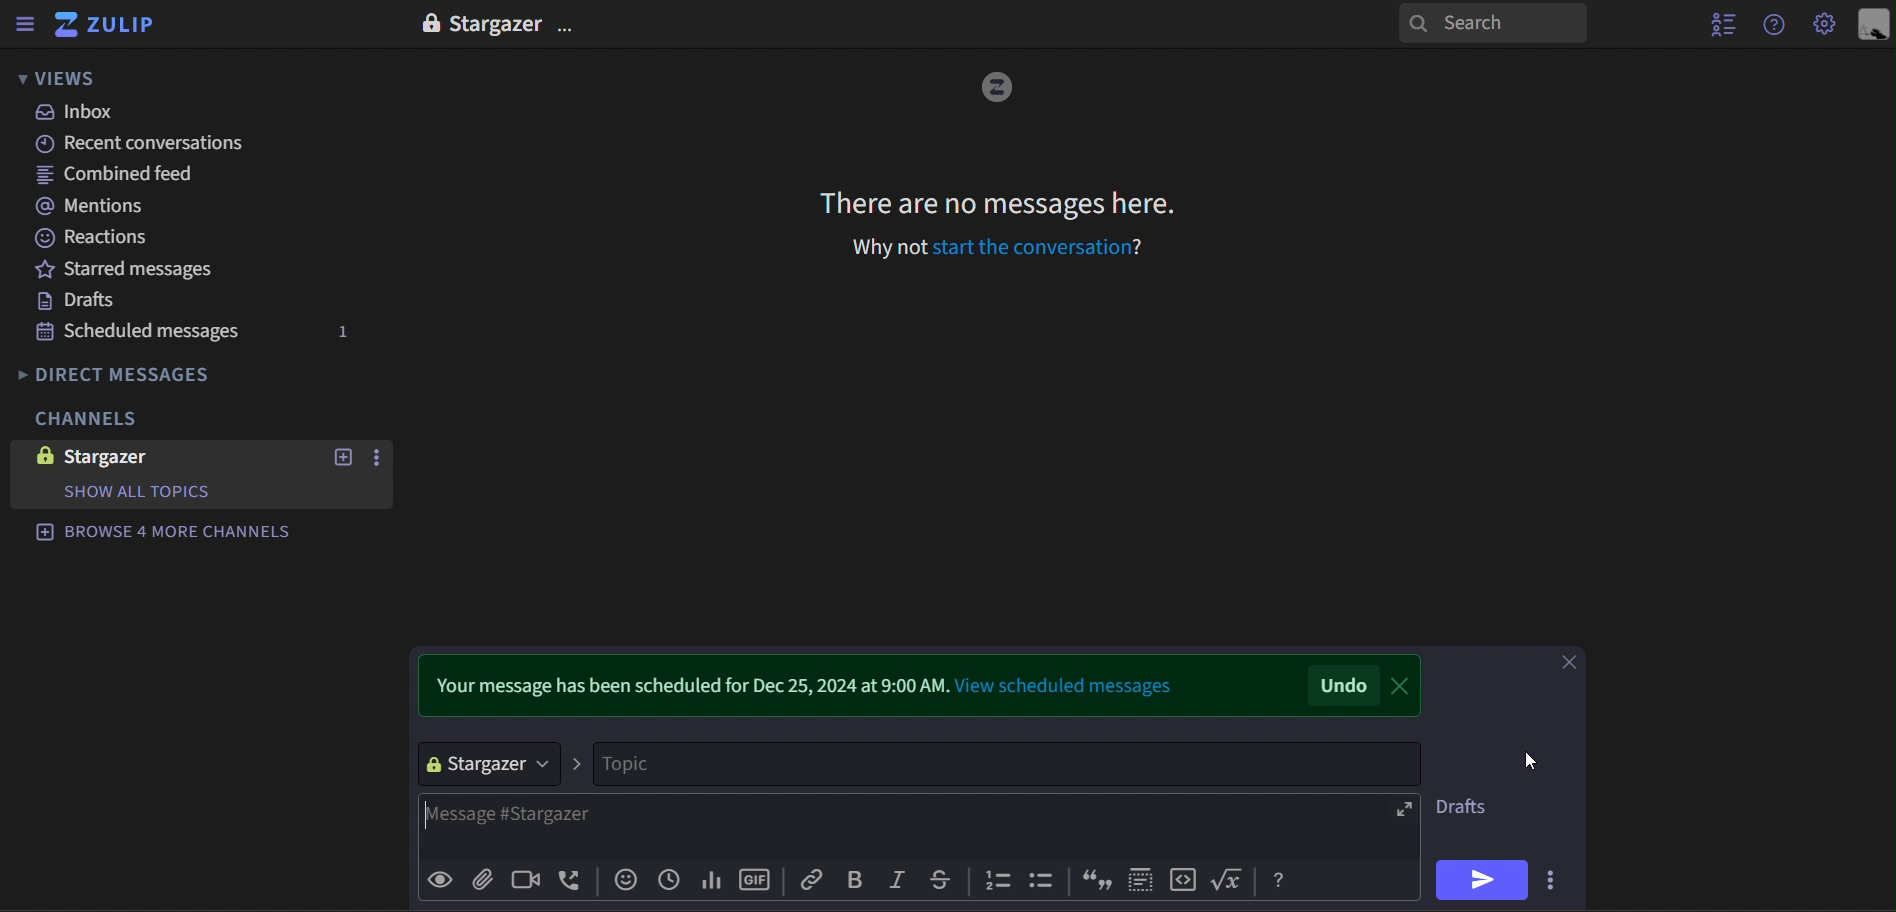 Image resolution: width=1896 pixels, height=912 pixels. What do you see at coordinates (760, 881) in the screenshot?
I see ` gif` at bounding box center [760, 881].